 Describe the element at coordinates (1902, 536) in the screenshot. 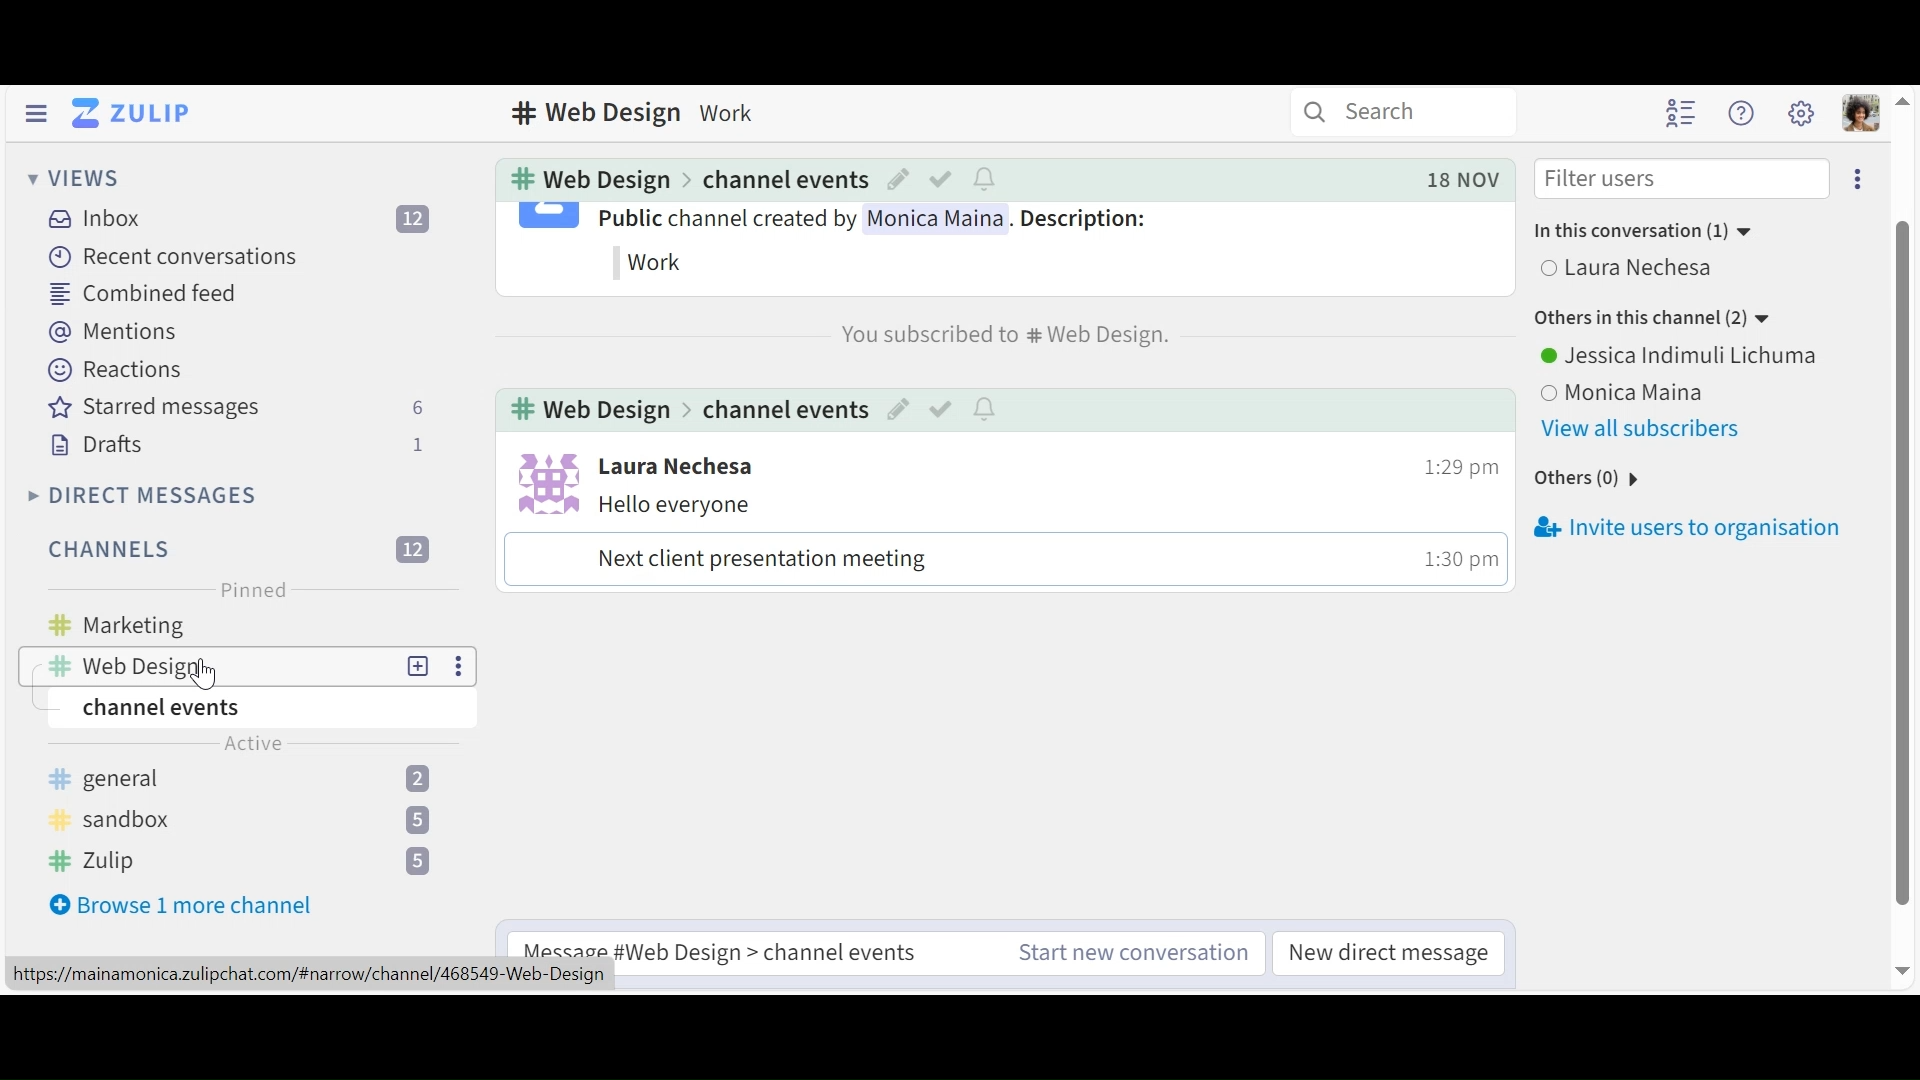

I see `vertical scrollbar` at that location.